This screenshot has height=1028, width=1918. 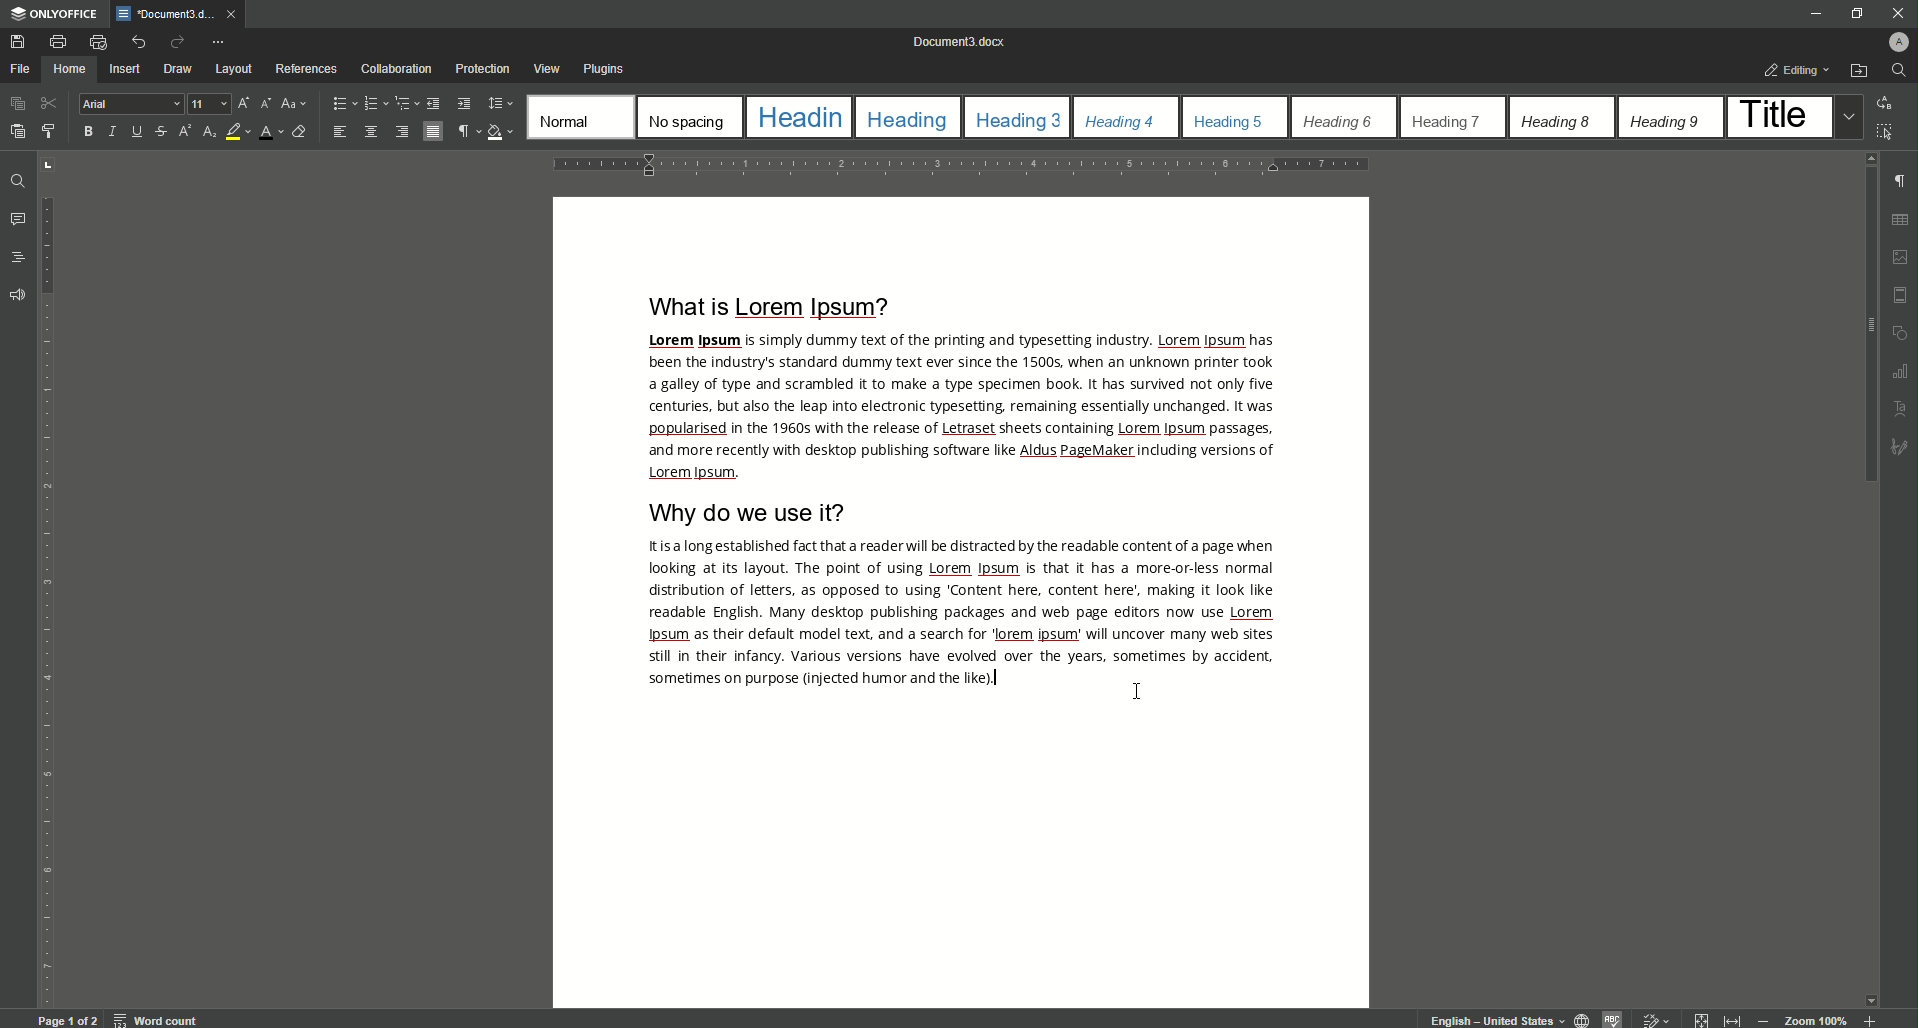 I want to click on sketch, so click(x=1902, y=447).